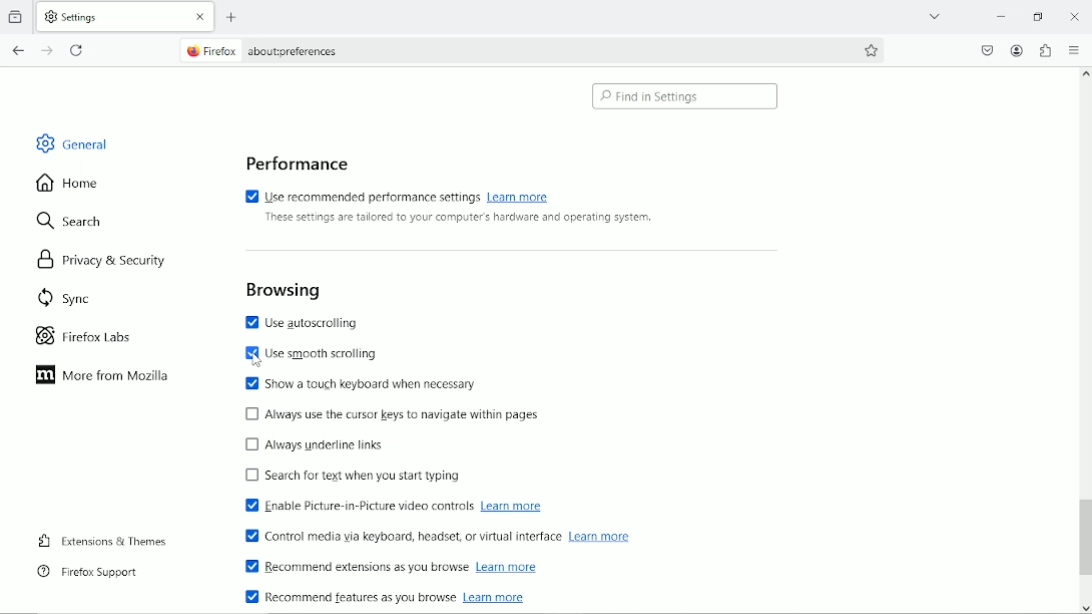 The height and width of the screenshot is (614, 1092). I want to click on Recommend extensions as you browse, so click(353, 568).